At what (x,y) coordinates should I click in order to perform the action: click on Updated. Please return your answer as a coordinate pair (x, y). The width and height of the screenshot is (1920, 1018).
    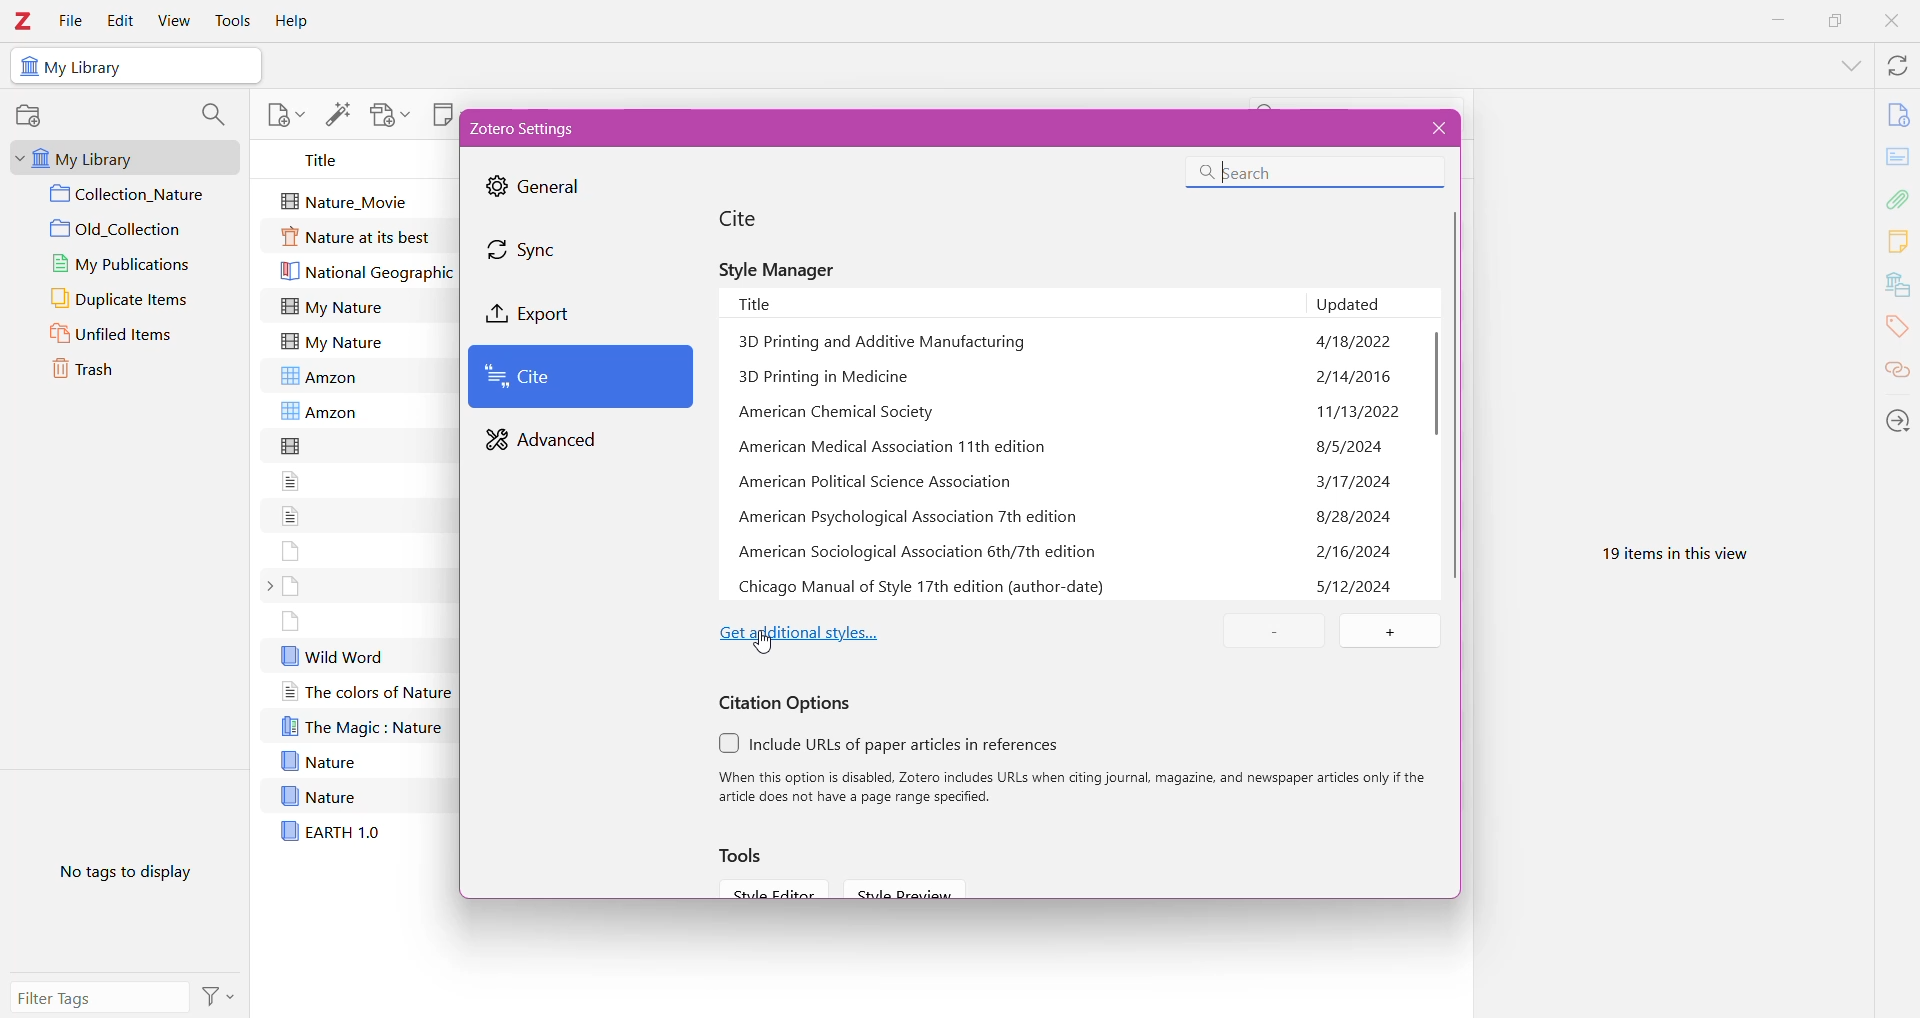
    Looking at the image, I should click on (1371, 304).